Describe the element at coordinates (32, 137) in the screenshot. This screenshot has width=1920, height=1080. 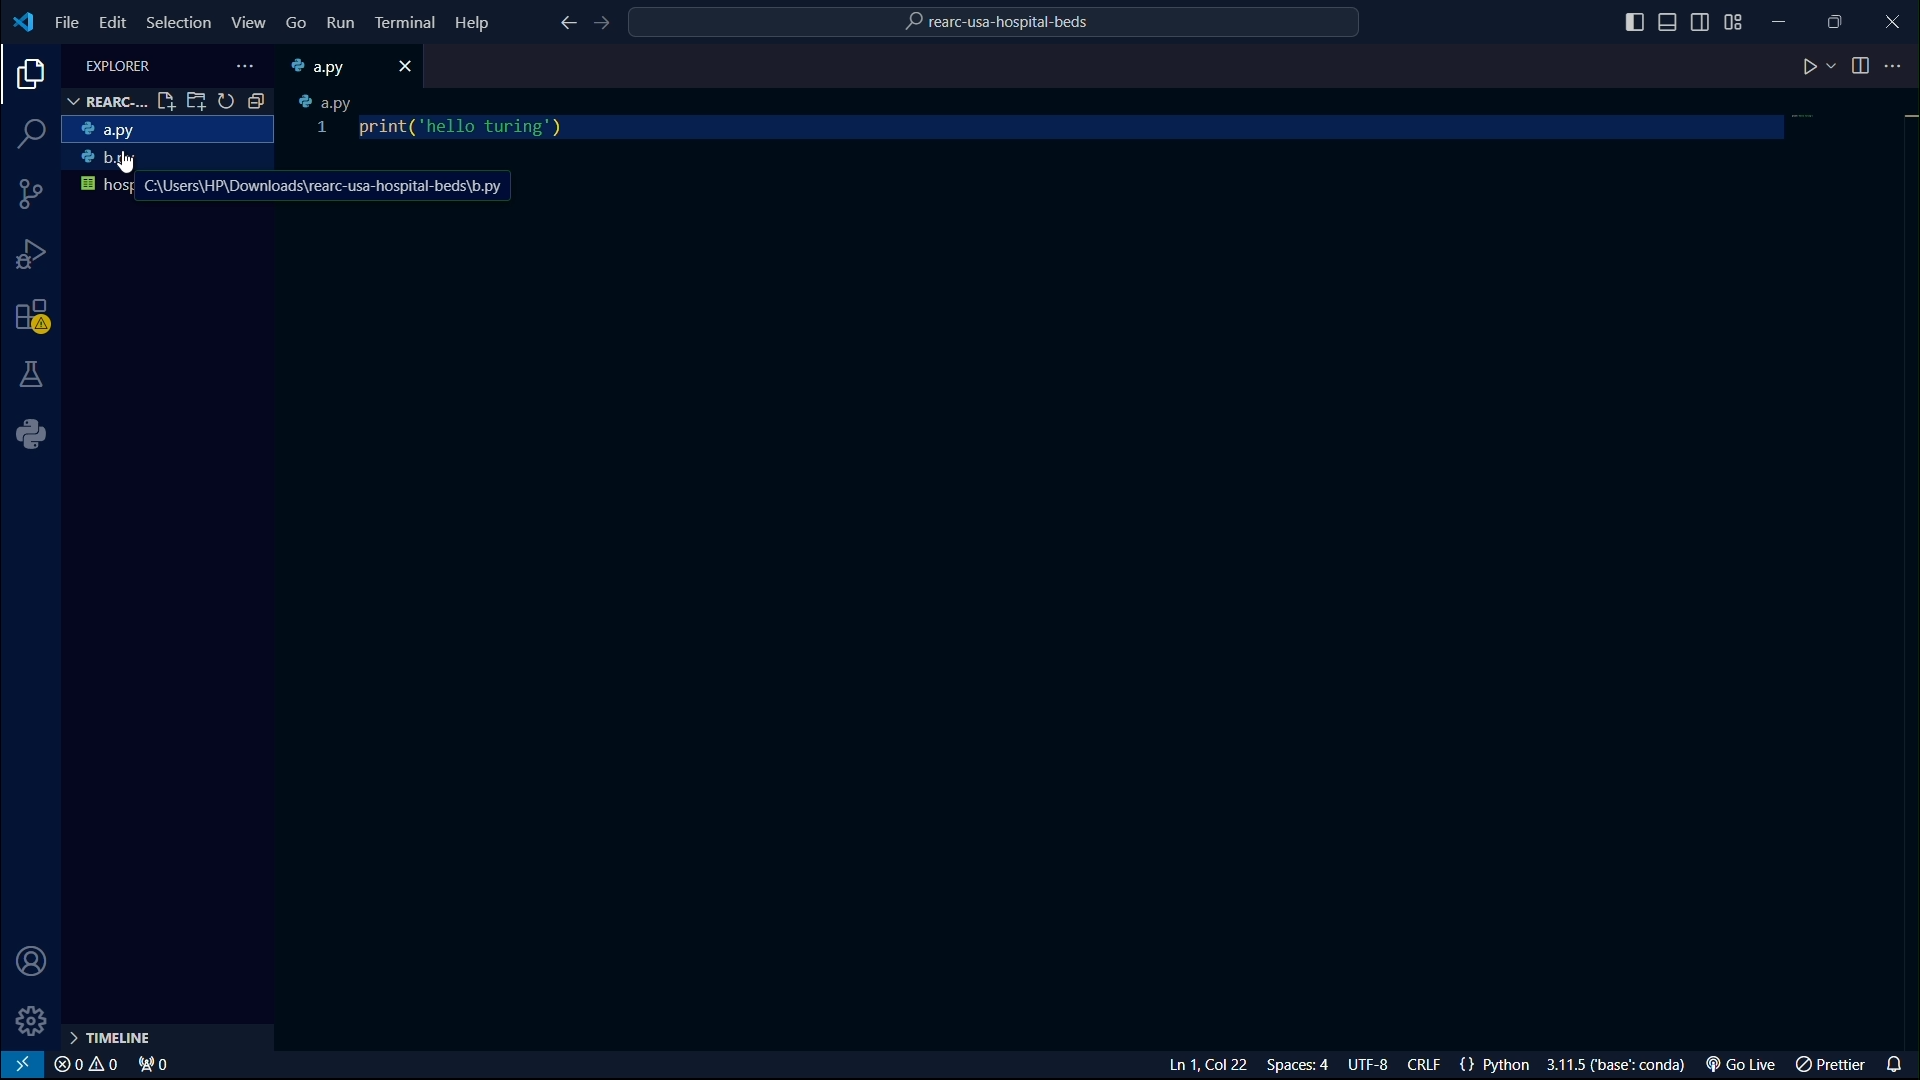
I see `search` at that location.